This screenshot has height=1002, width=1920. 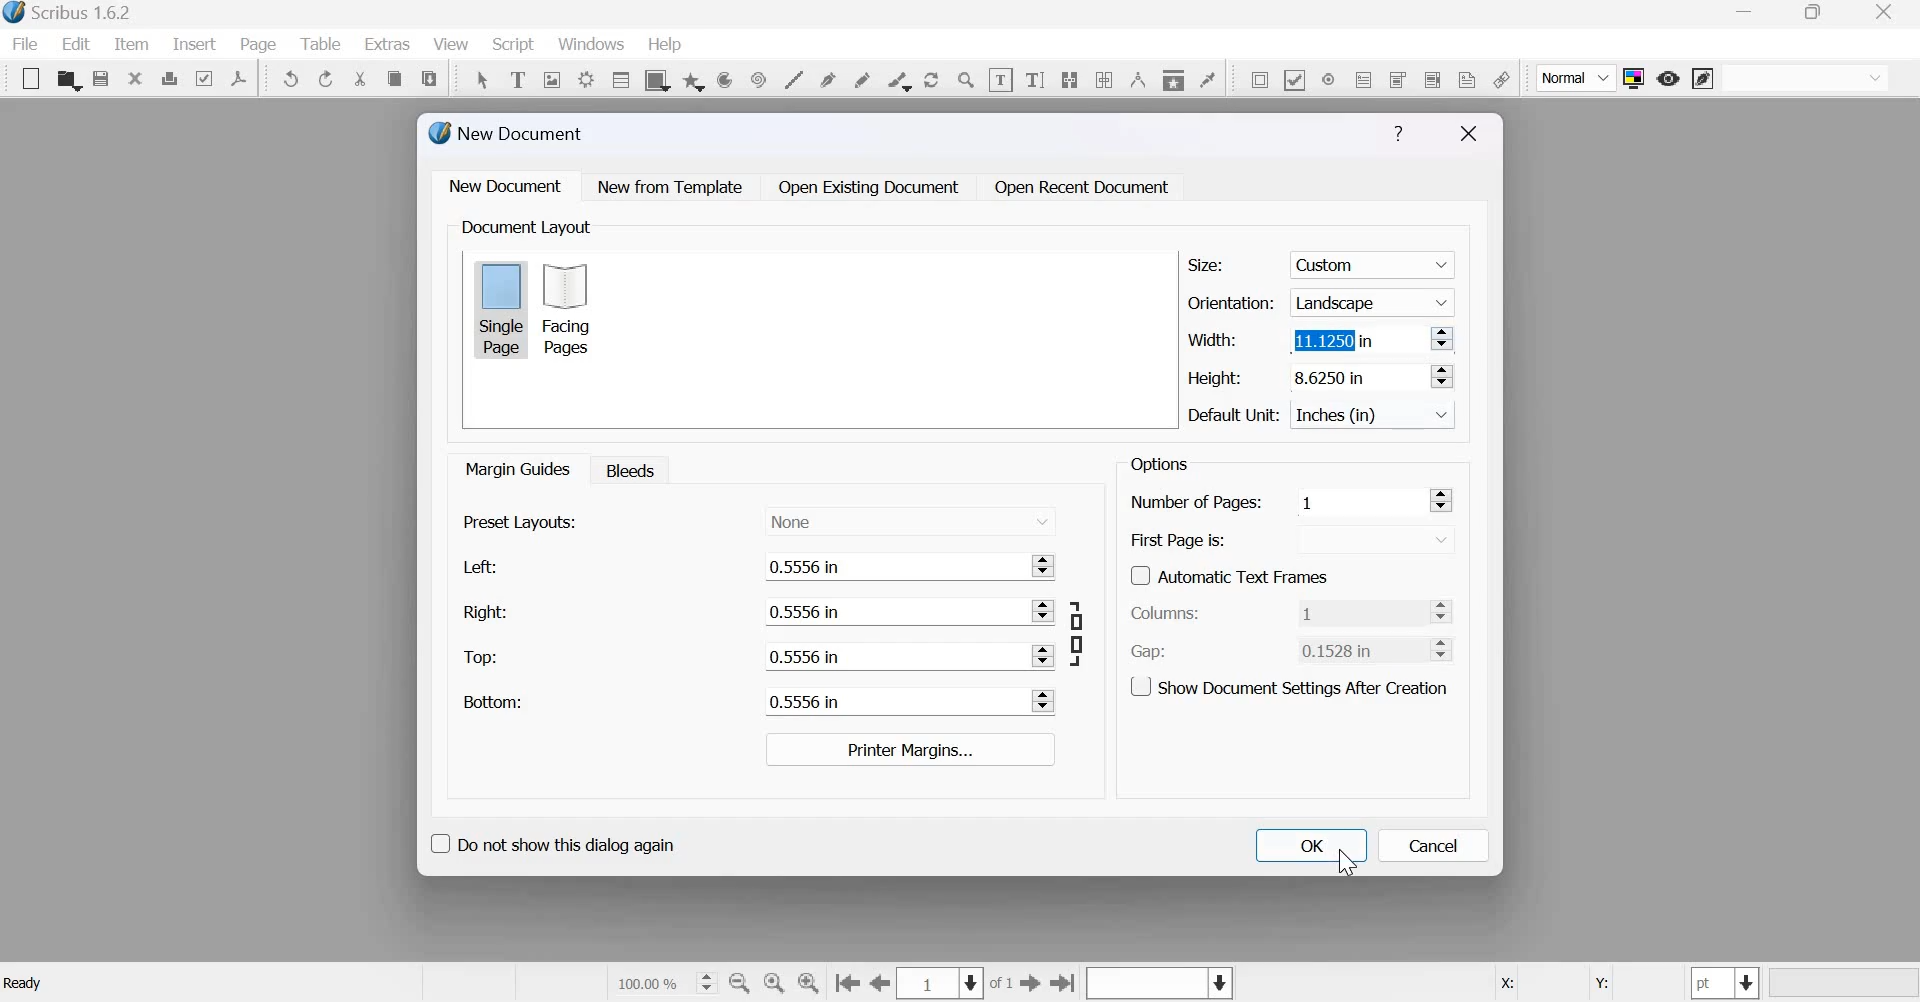 What do you see at coordinates (1035, 77) in the screenshot?
I see `Edit text with story editor` at bounding box center [1035, 77].